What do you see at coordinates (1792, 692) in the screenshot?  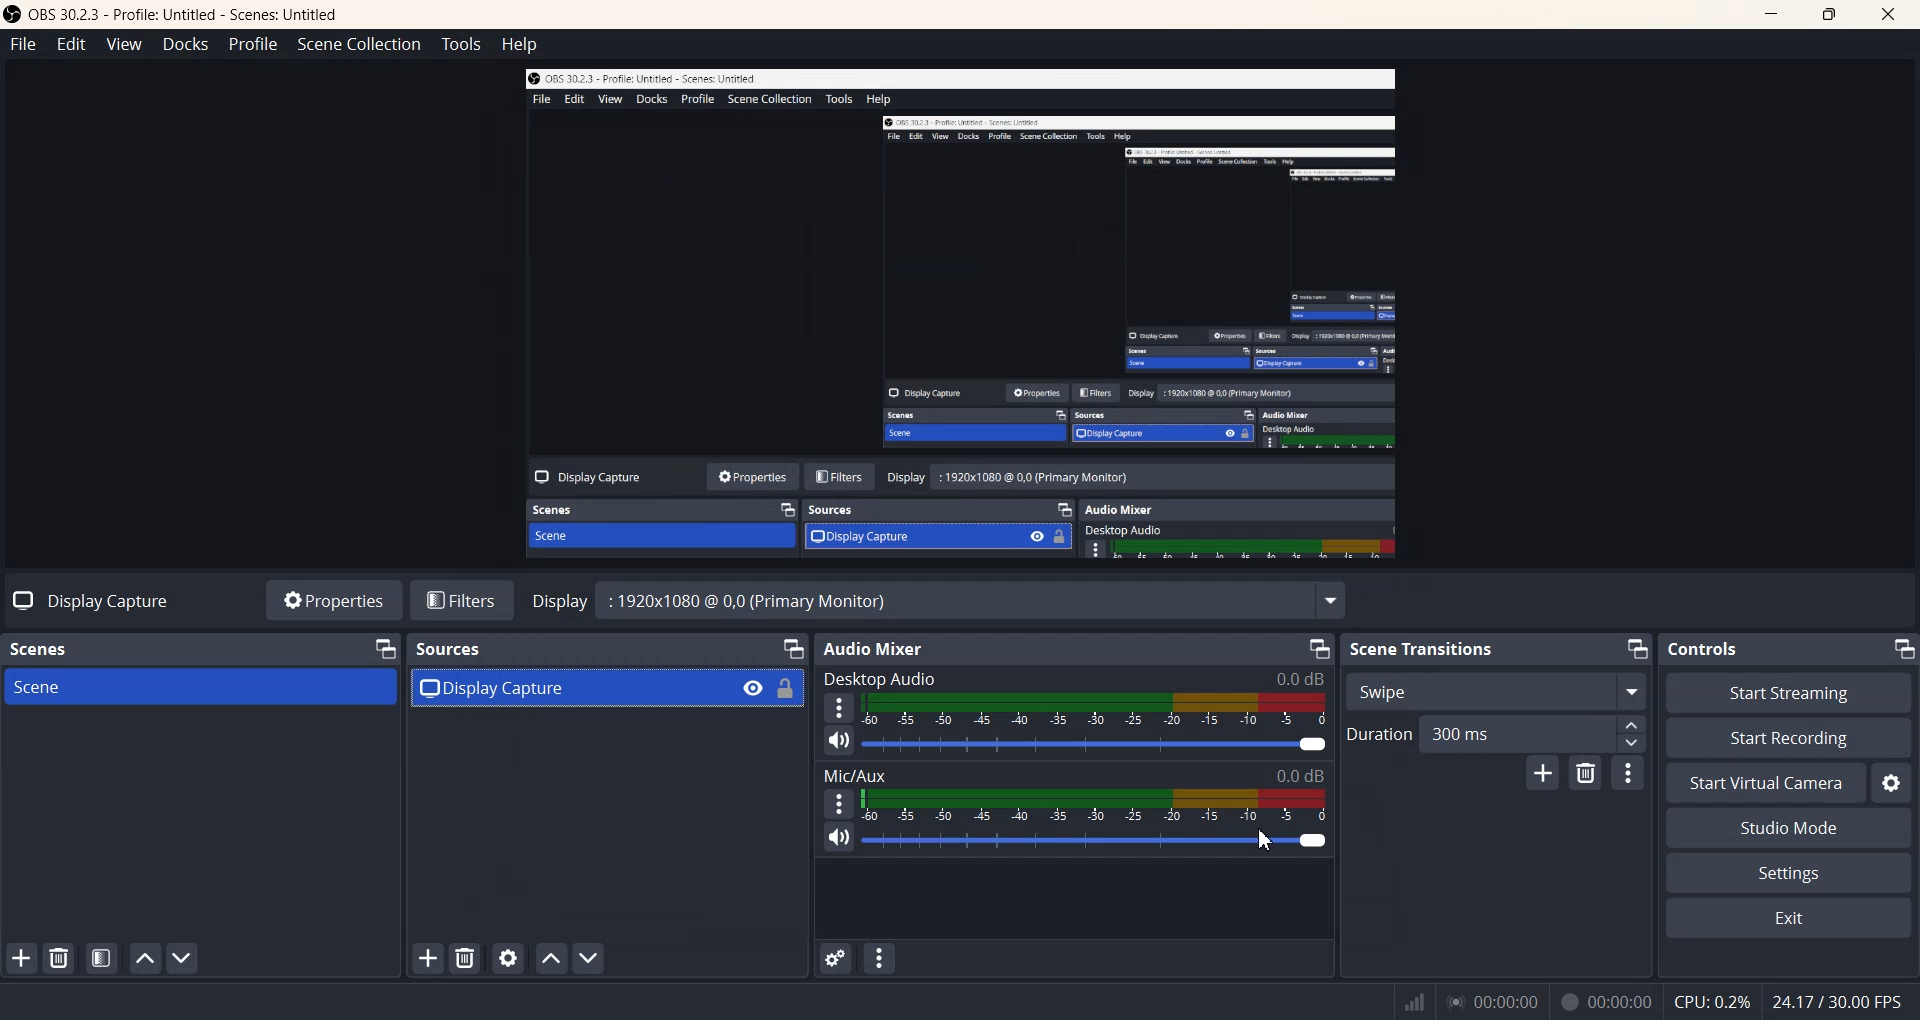 I see `Start Streaming` at bounding box center [1792, 692].